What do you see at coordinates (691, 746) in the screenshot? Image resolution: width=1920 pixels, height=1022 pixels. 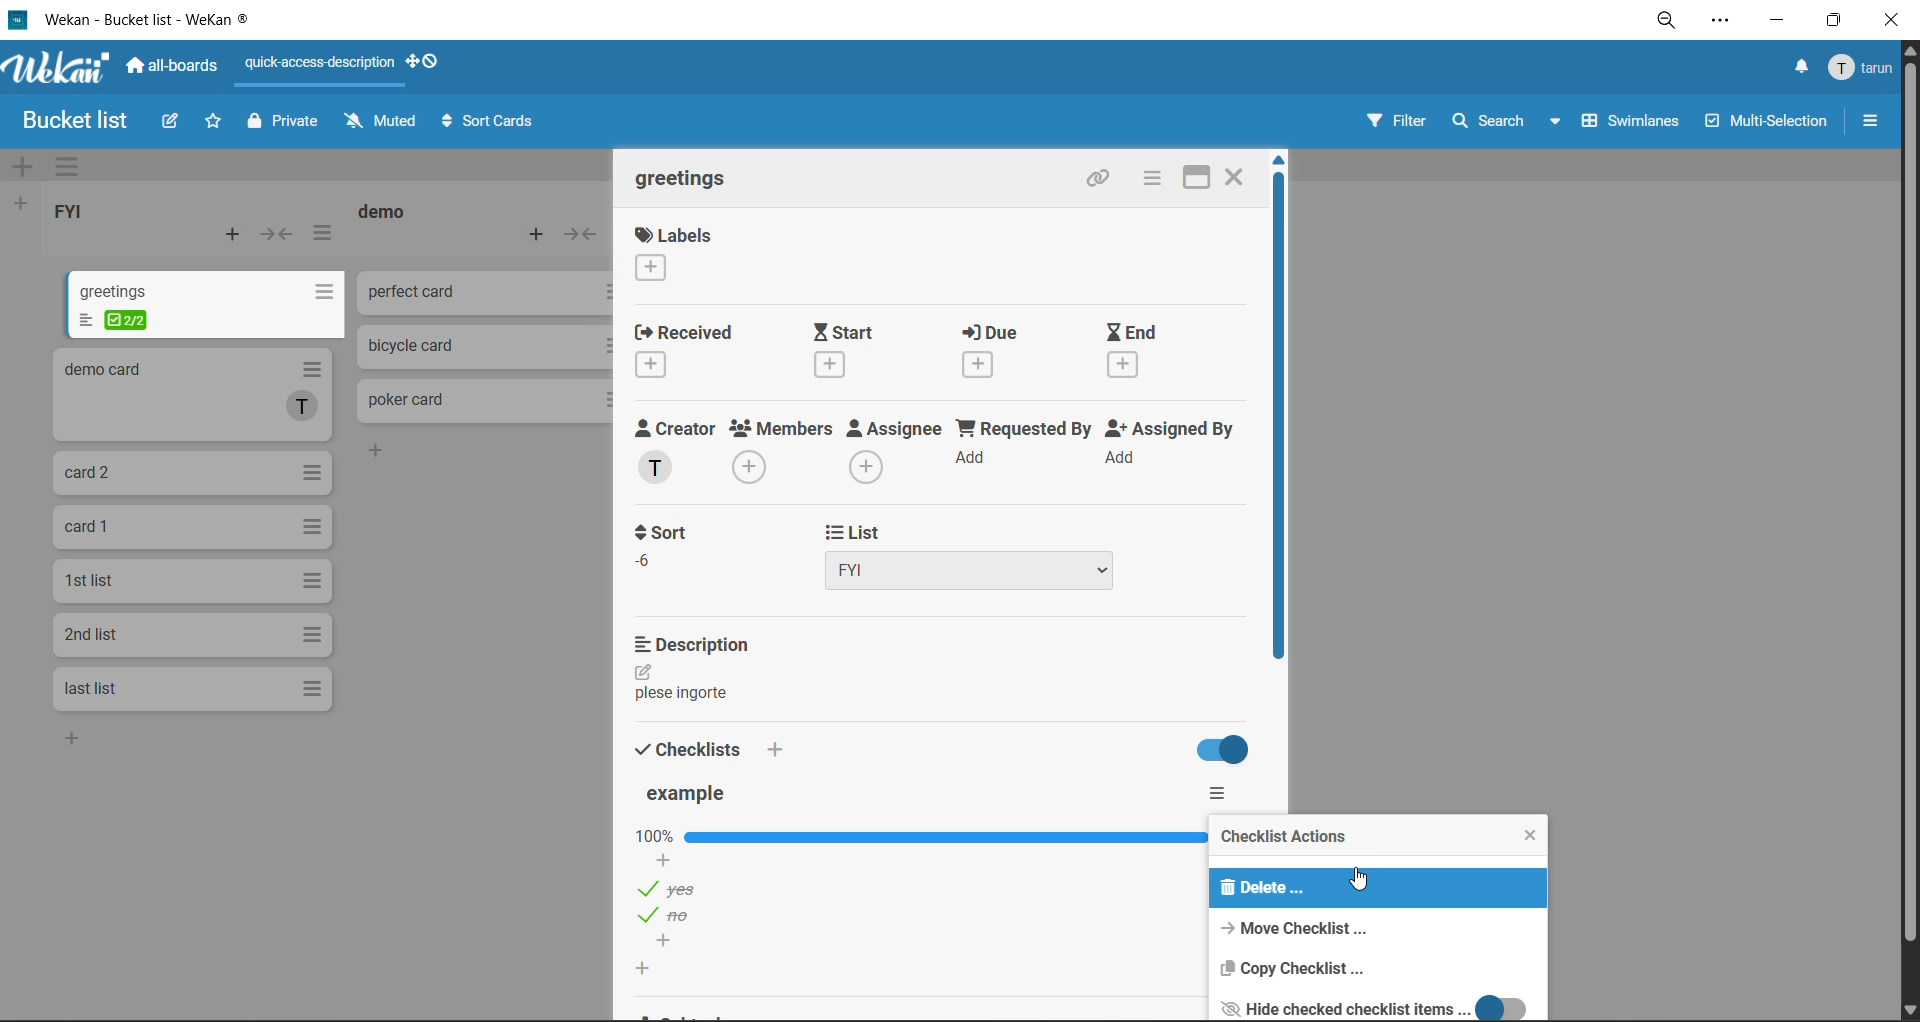 I see `checklists` at bounding box center [691, 746].